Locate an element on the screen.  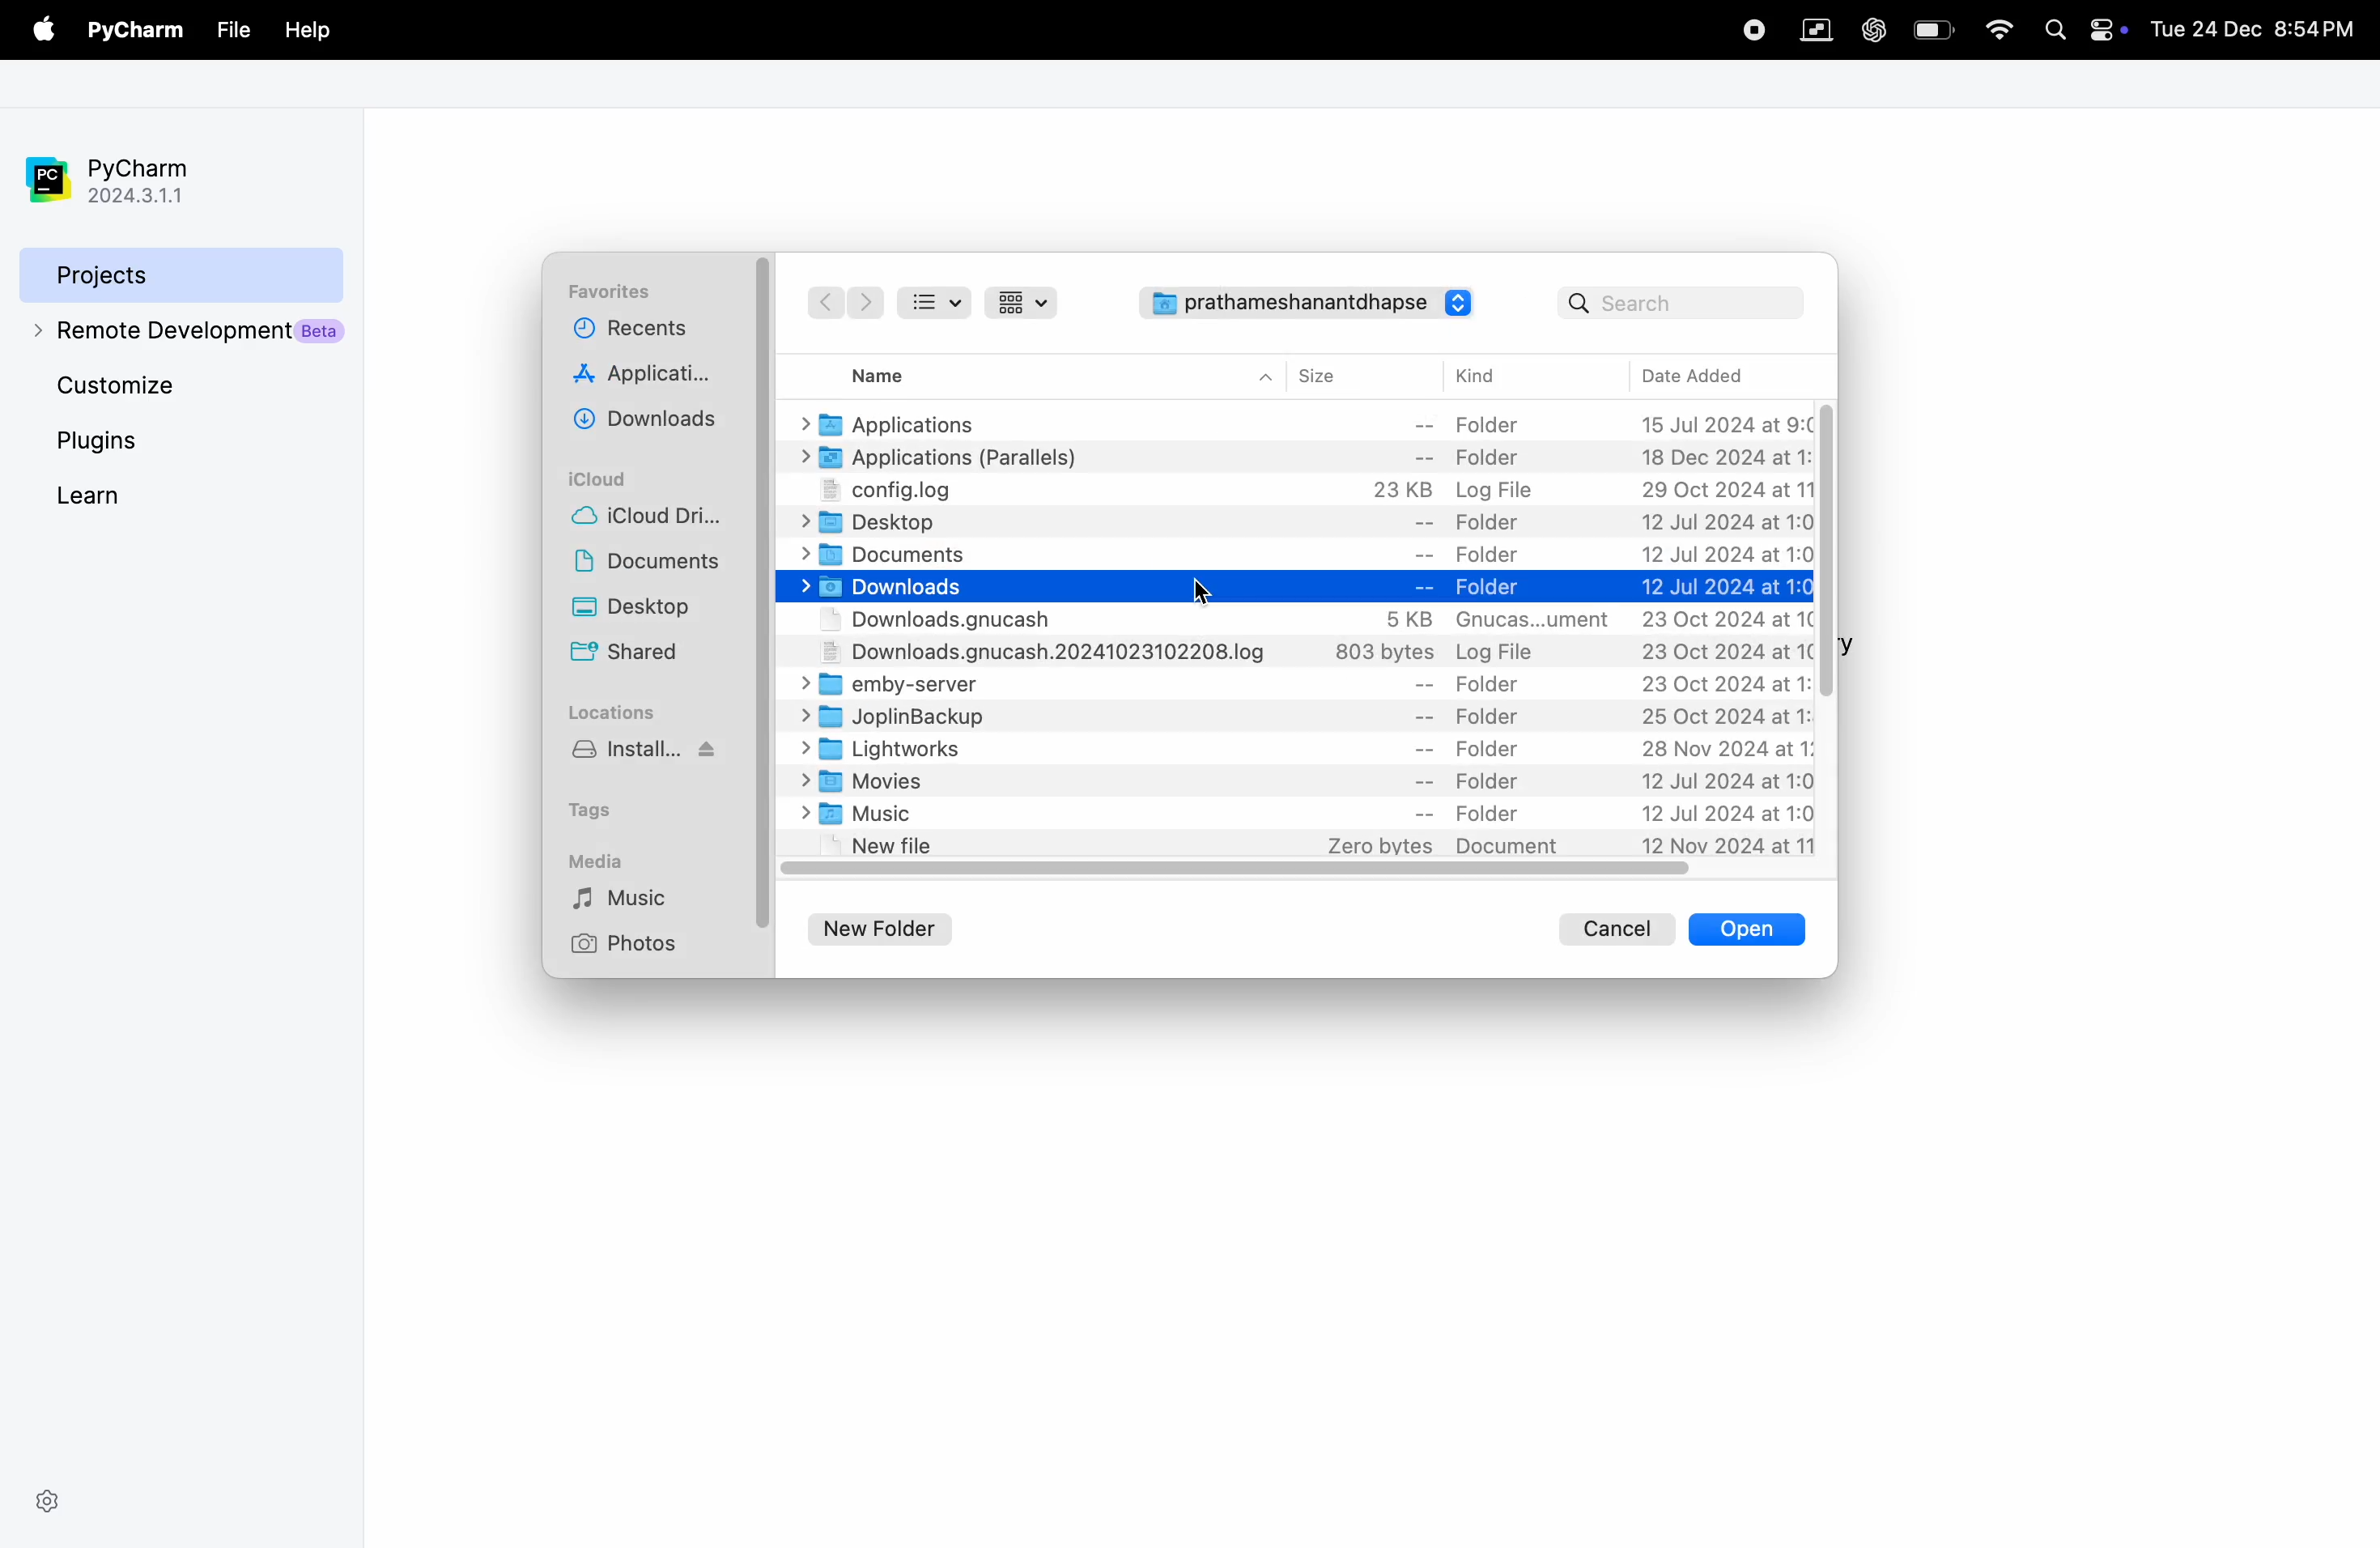
download gnucash is located at coordinates (1307, 655).